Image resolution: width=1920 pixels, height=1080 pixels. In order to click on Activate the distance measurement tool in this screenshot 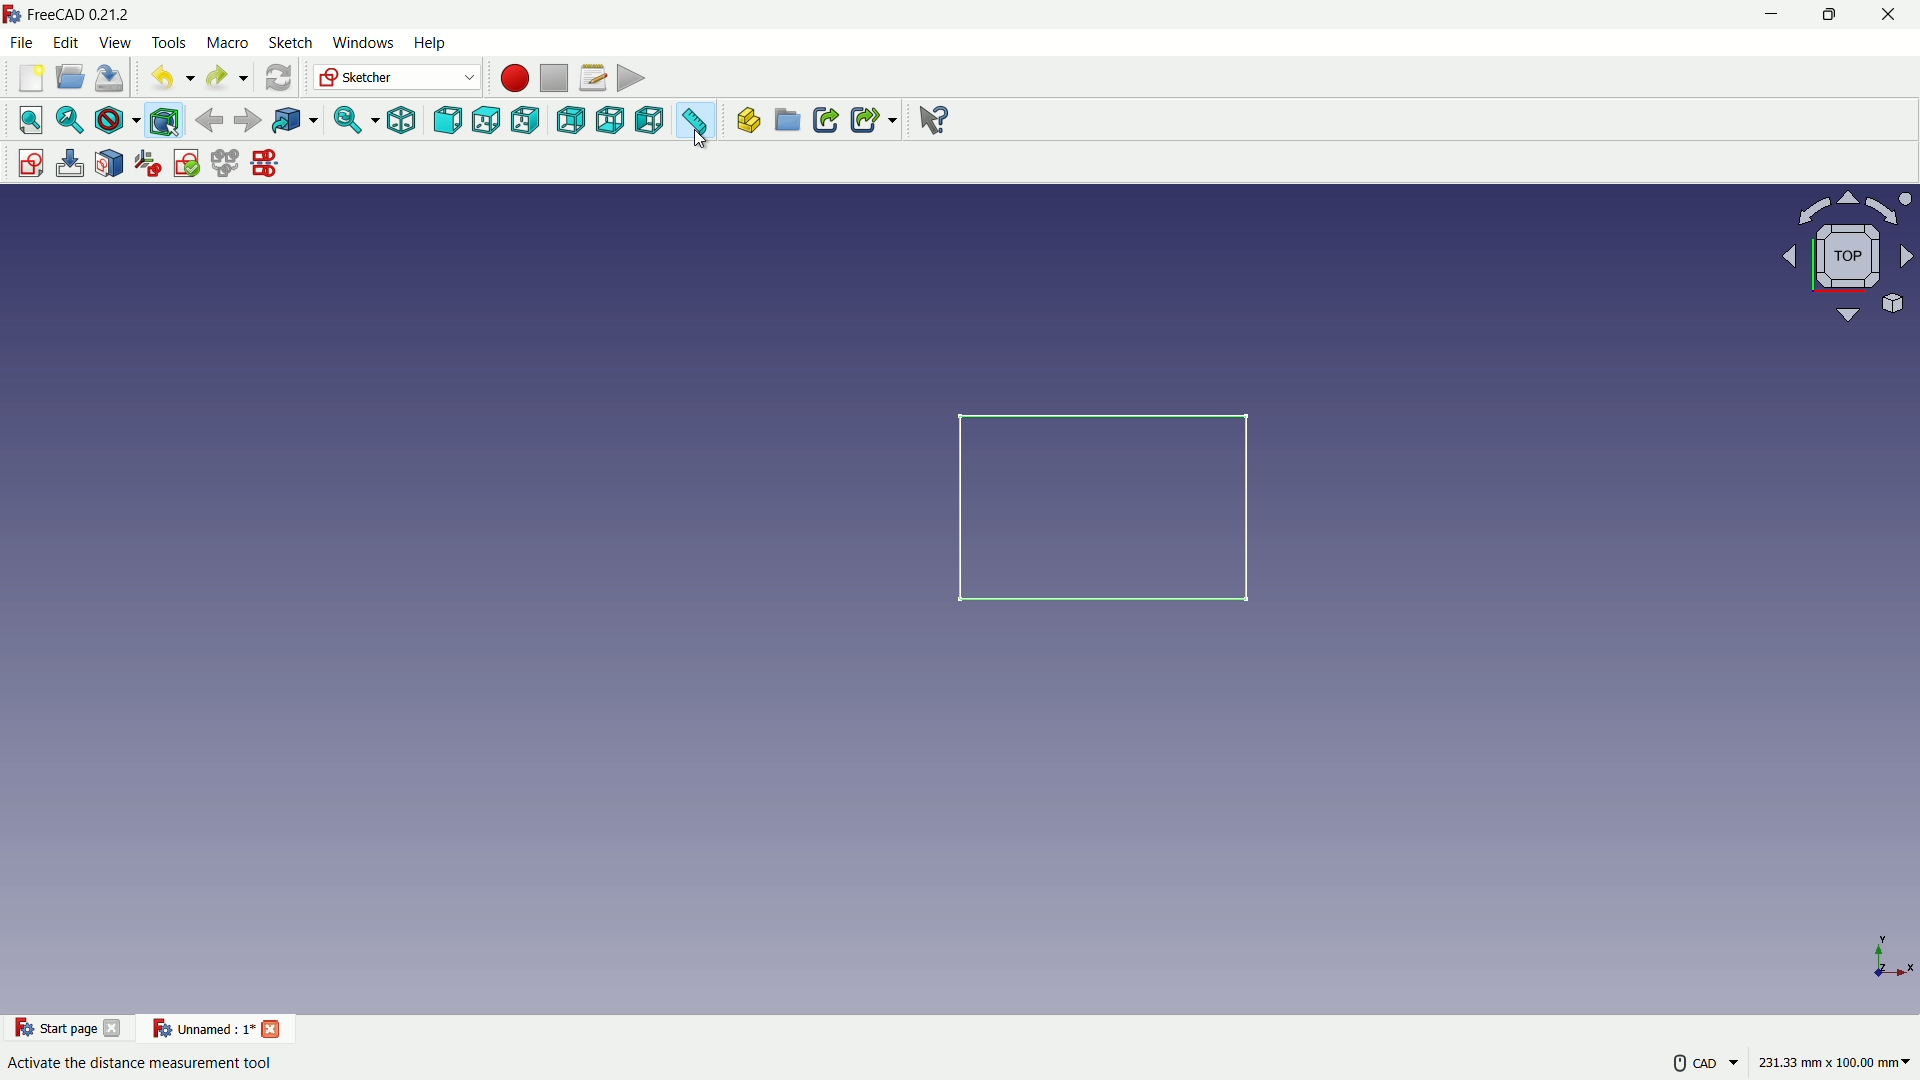, I will do `click(163, 1061)`.